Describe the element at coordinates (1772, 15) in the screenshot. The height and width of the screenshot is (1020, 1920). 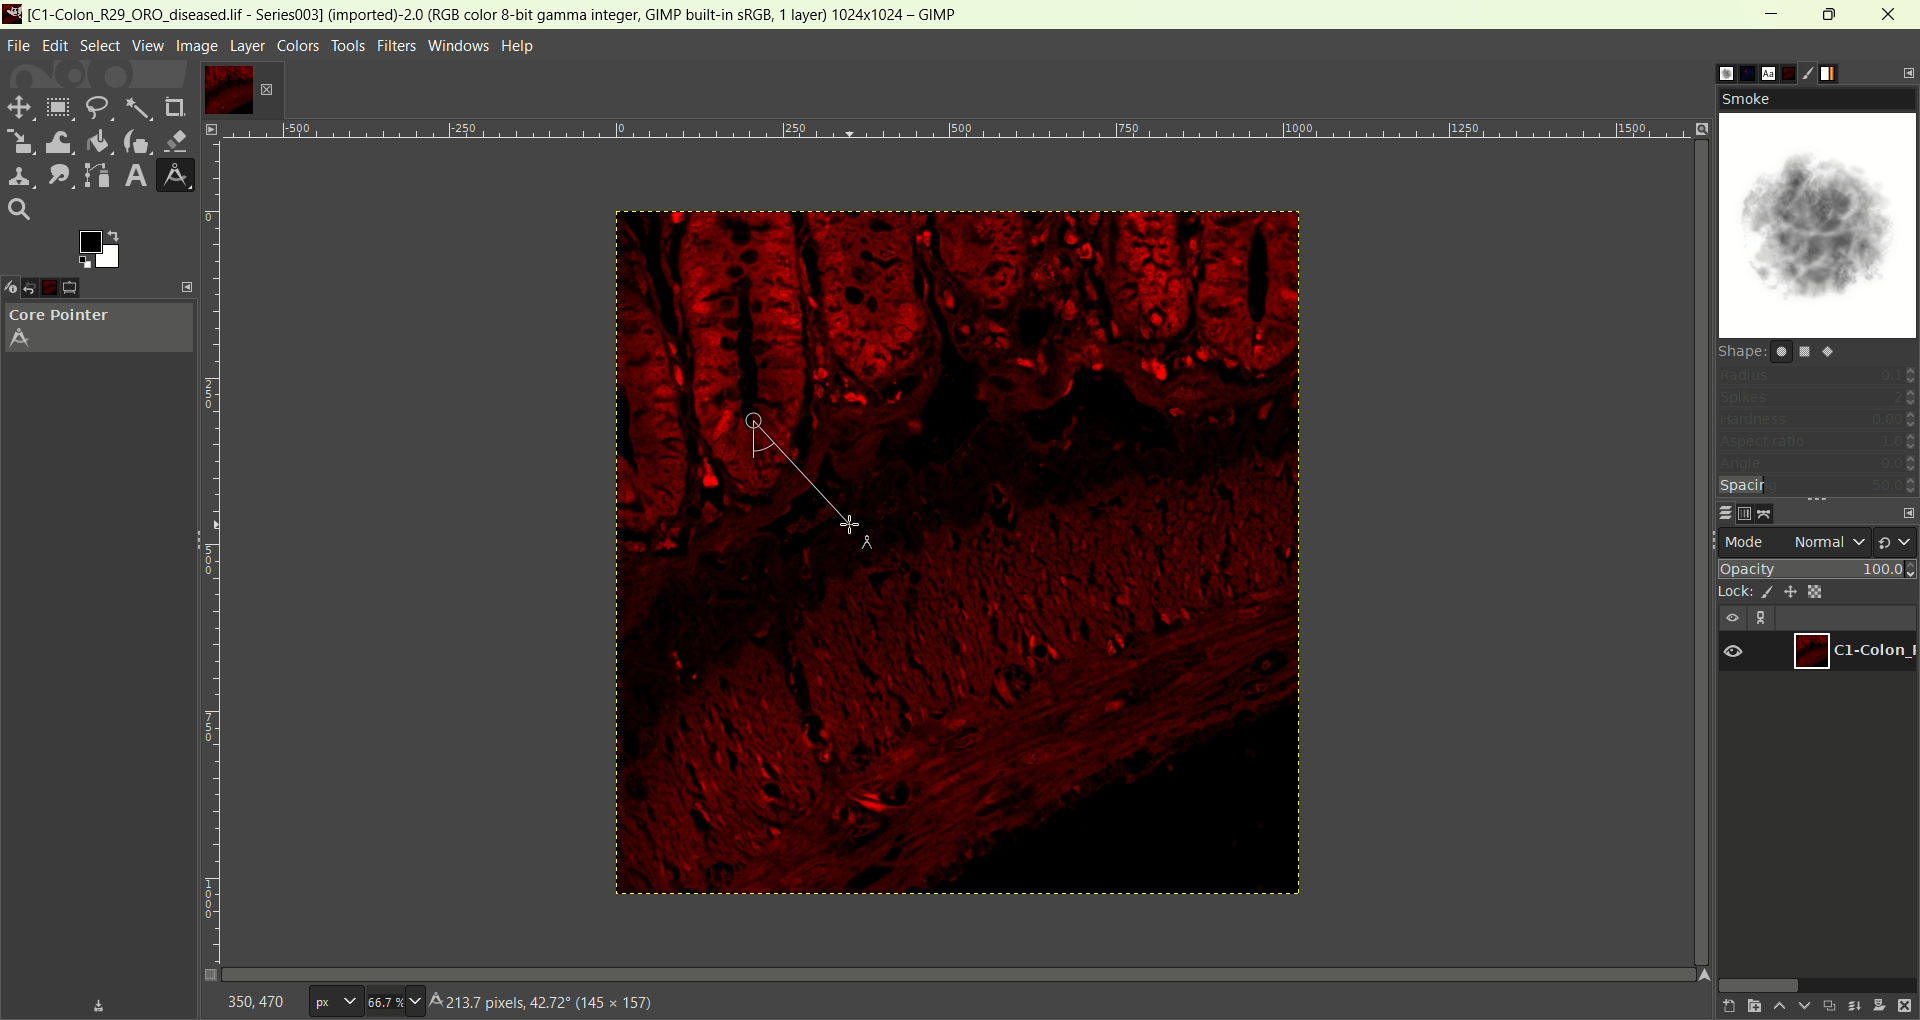
I see `minimum` at that location.